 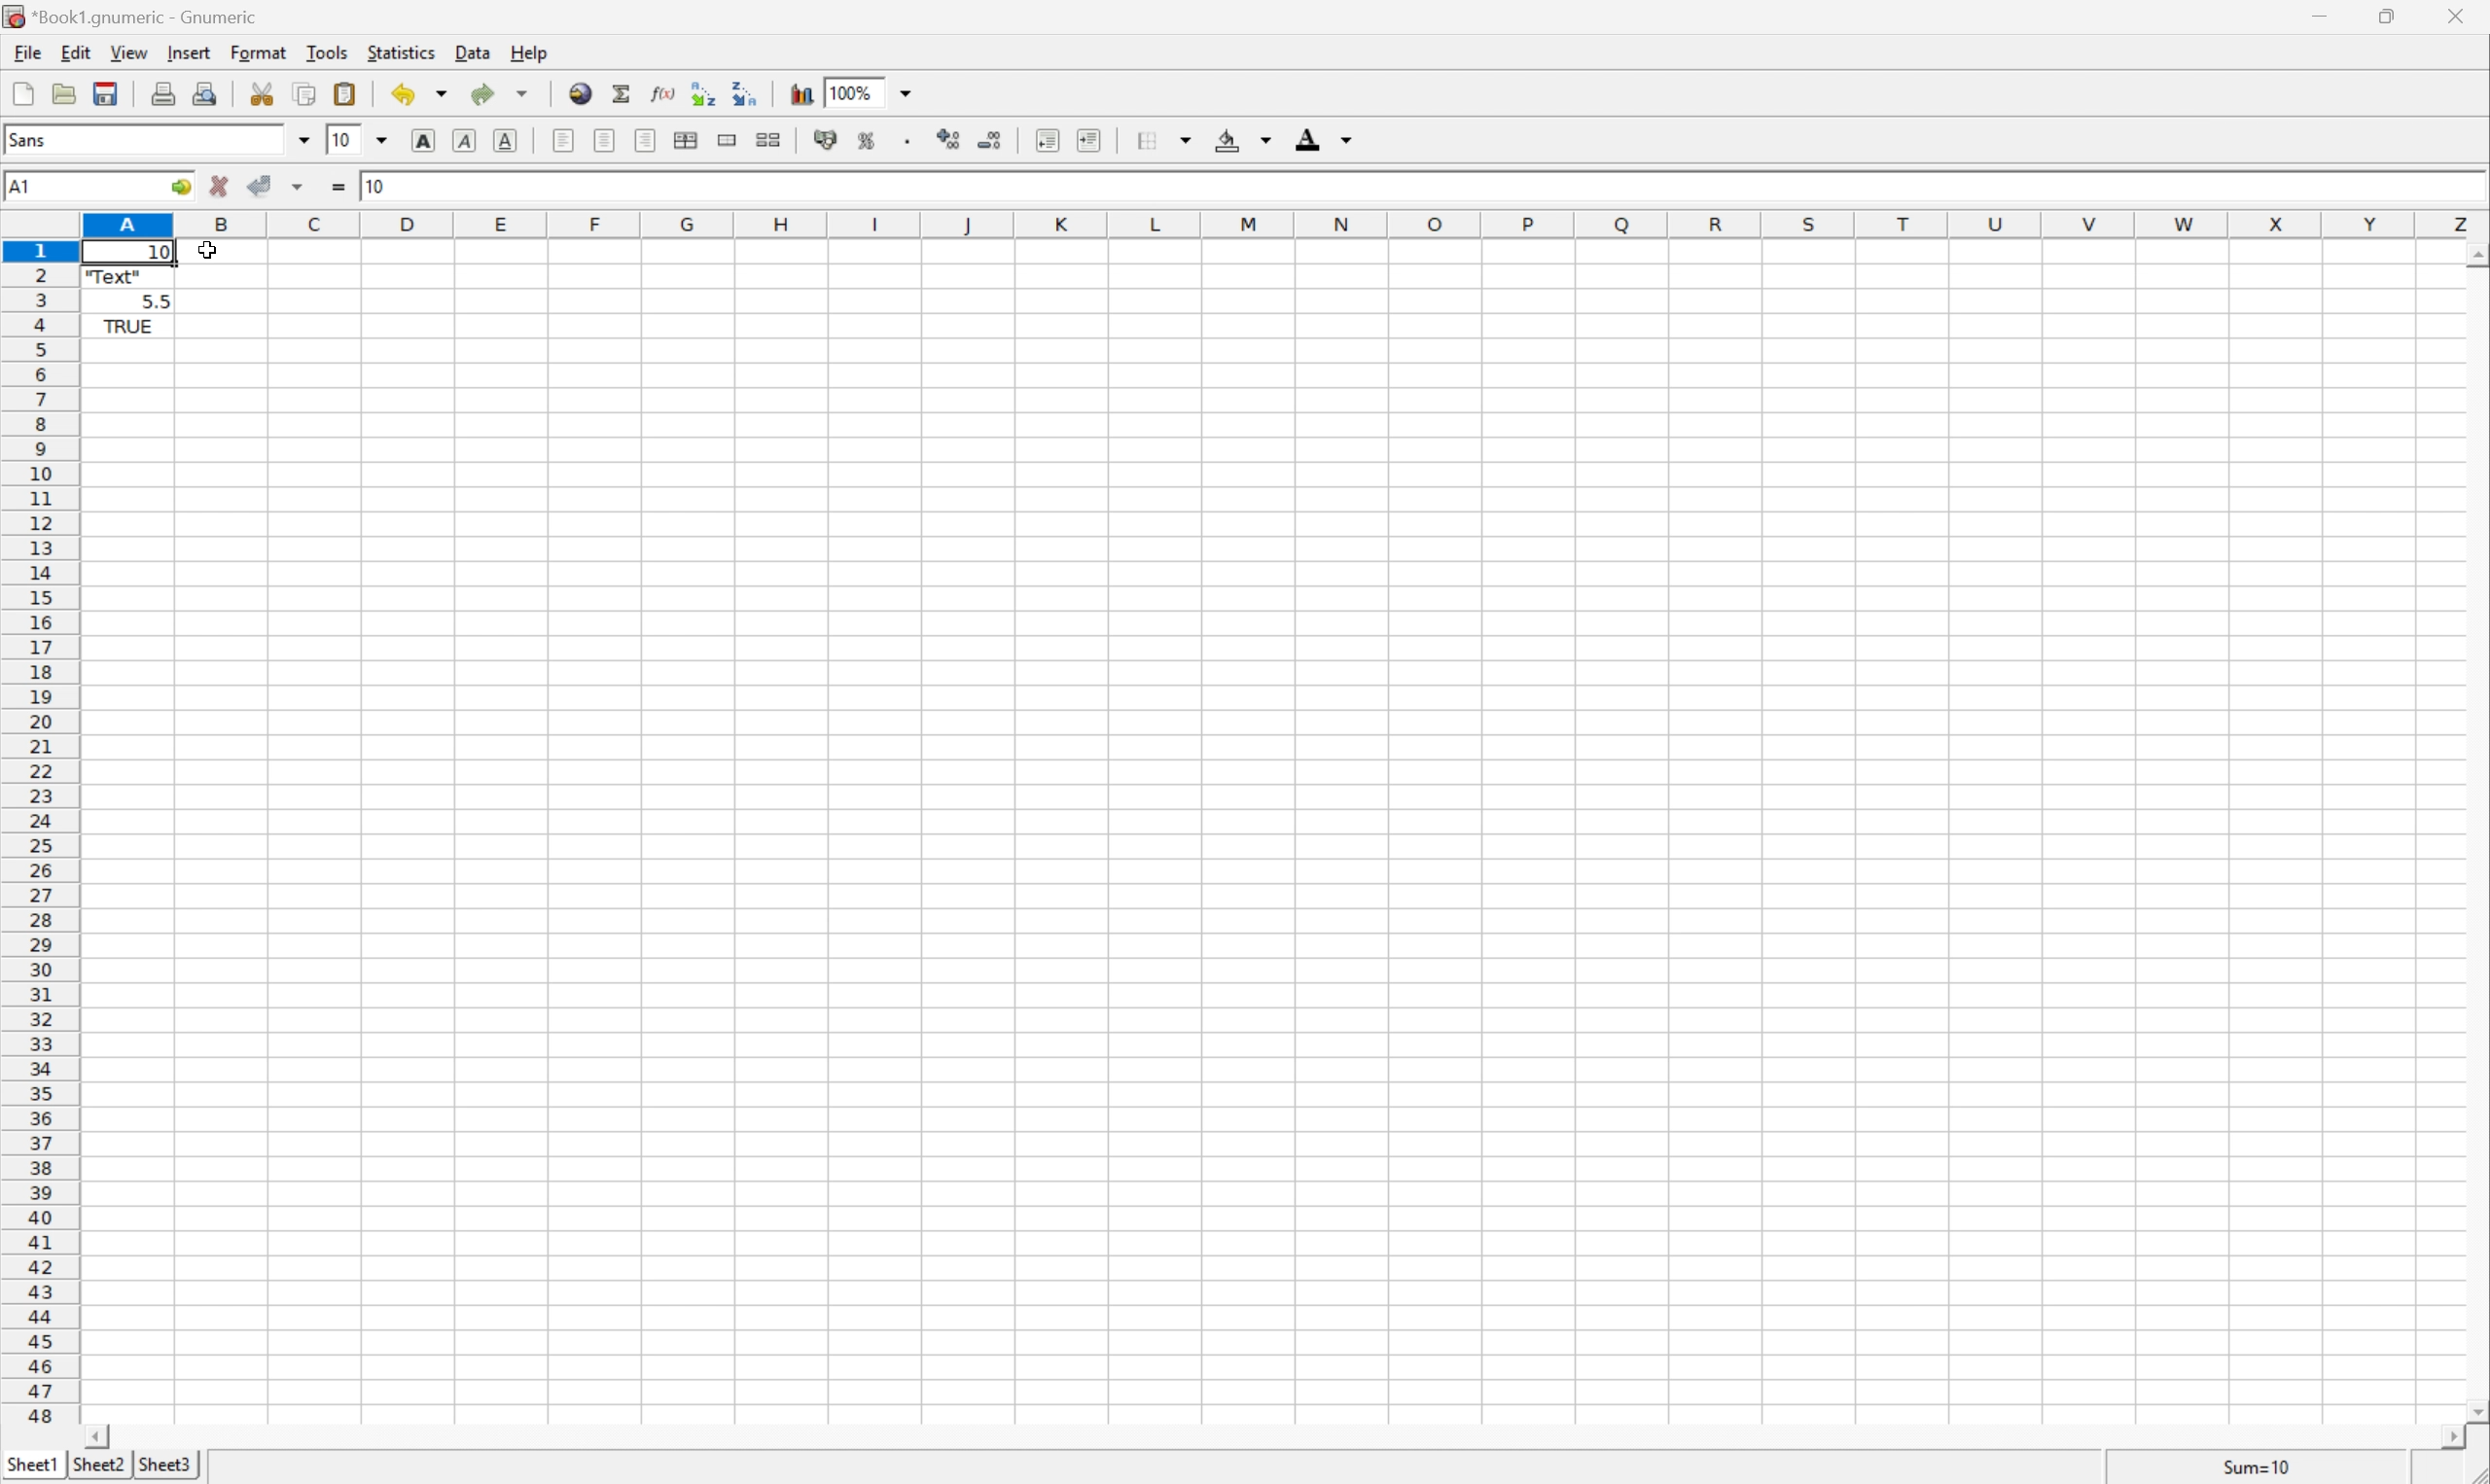 I want to click on Format selection as percentage, so click(x=865, y=140).